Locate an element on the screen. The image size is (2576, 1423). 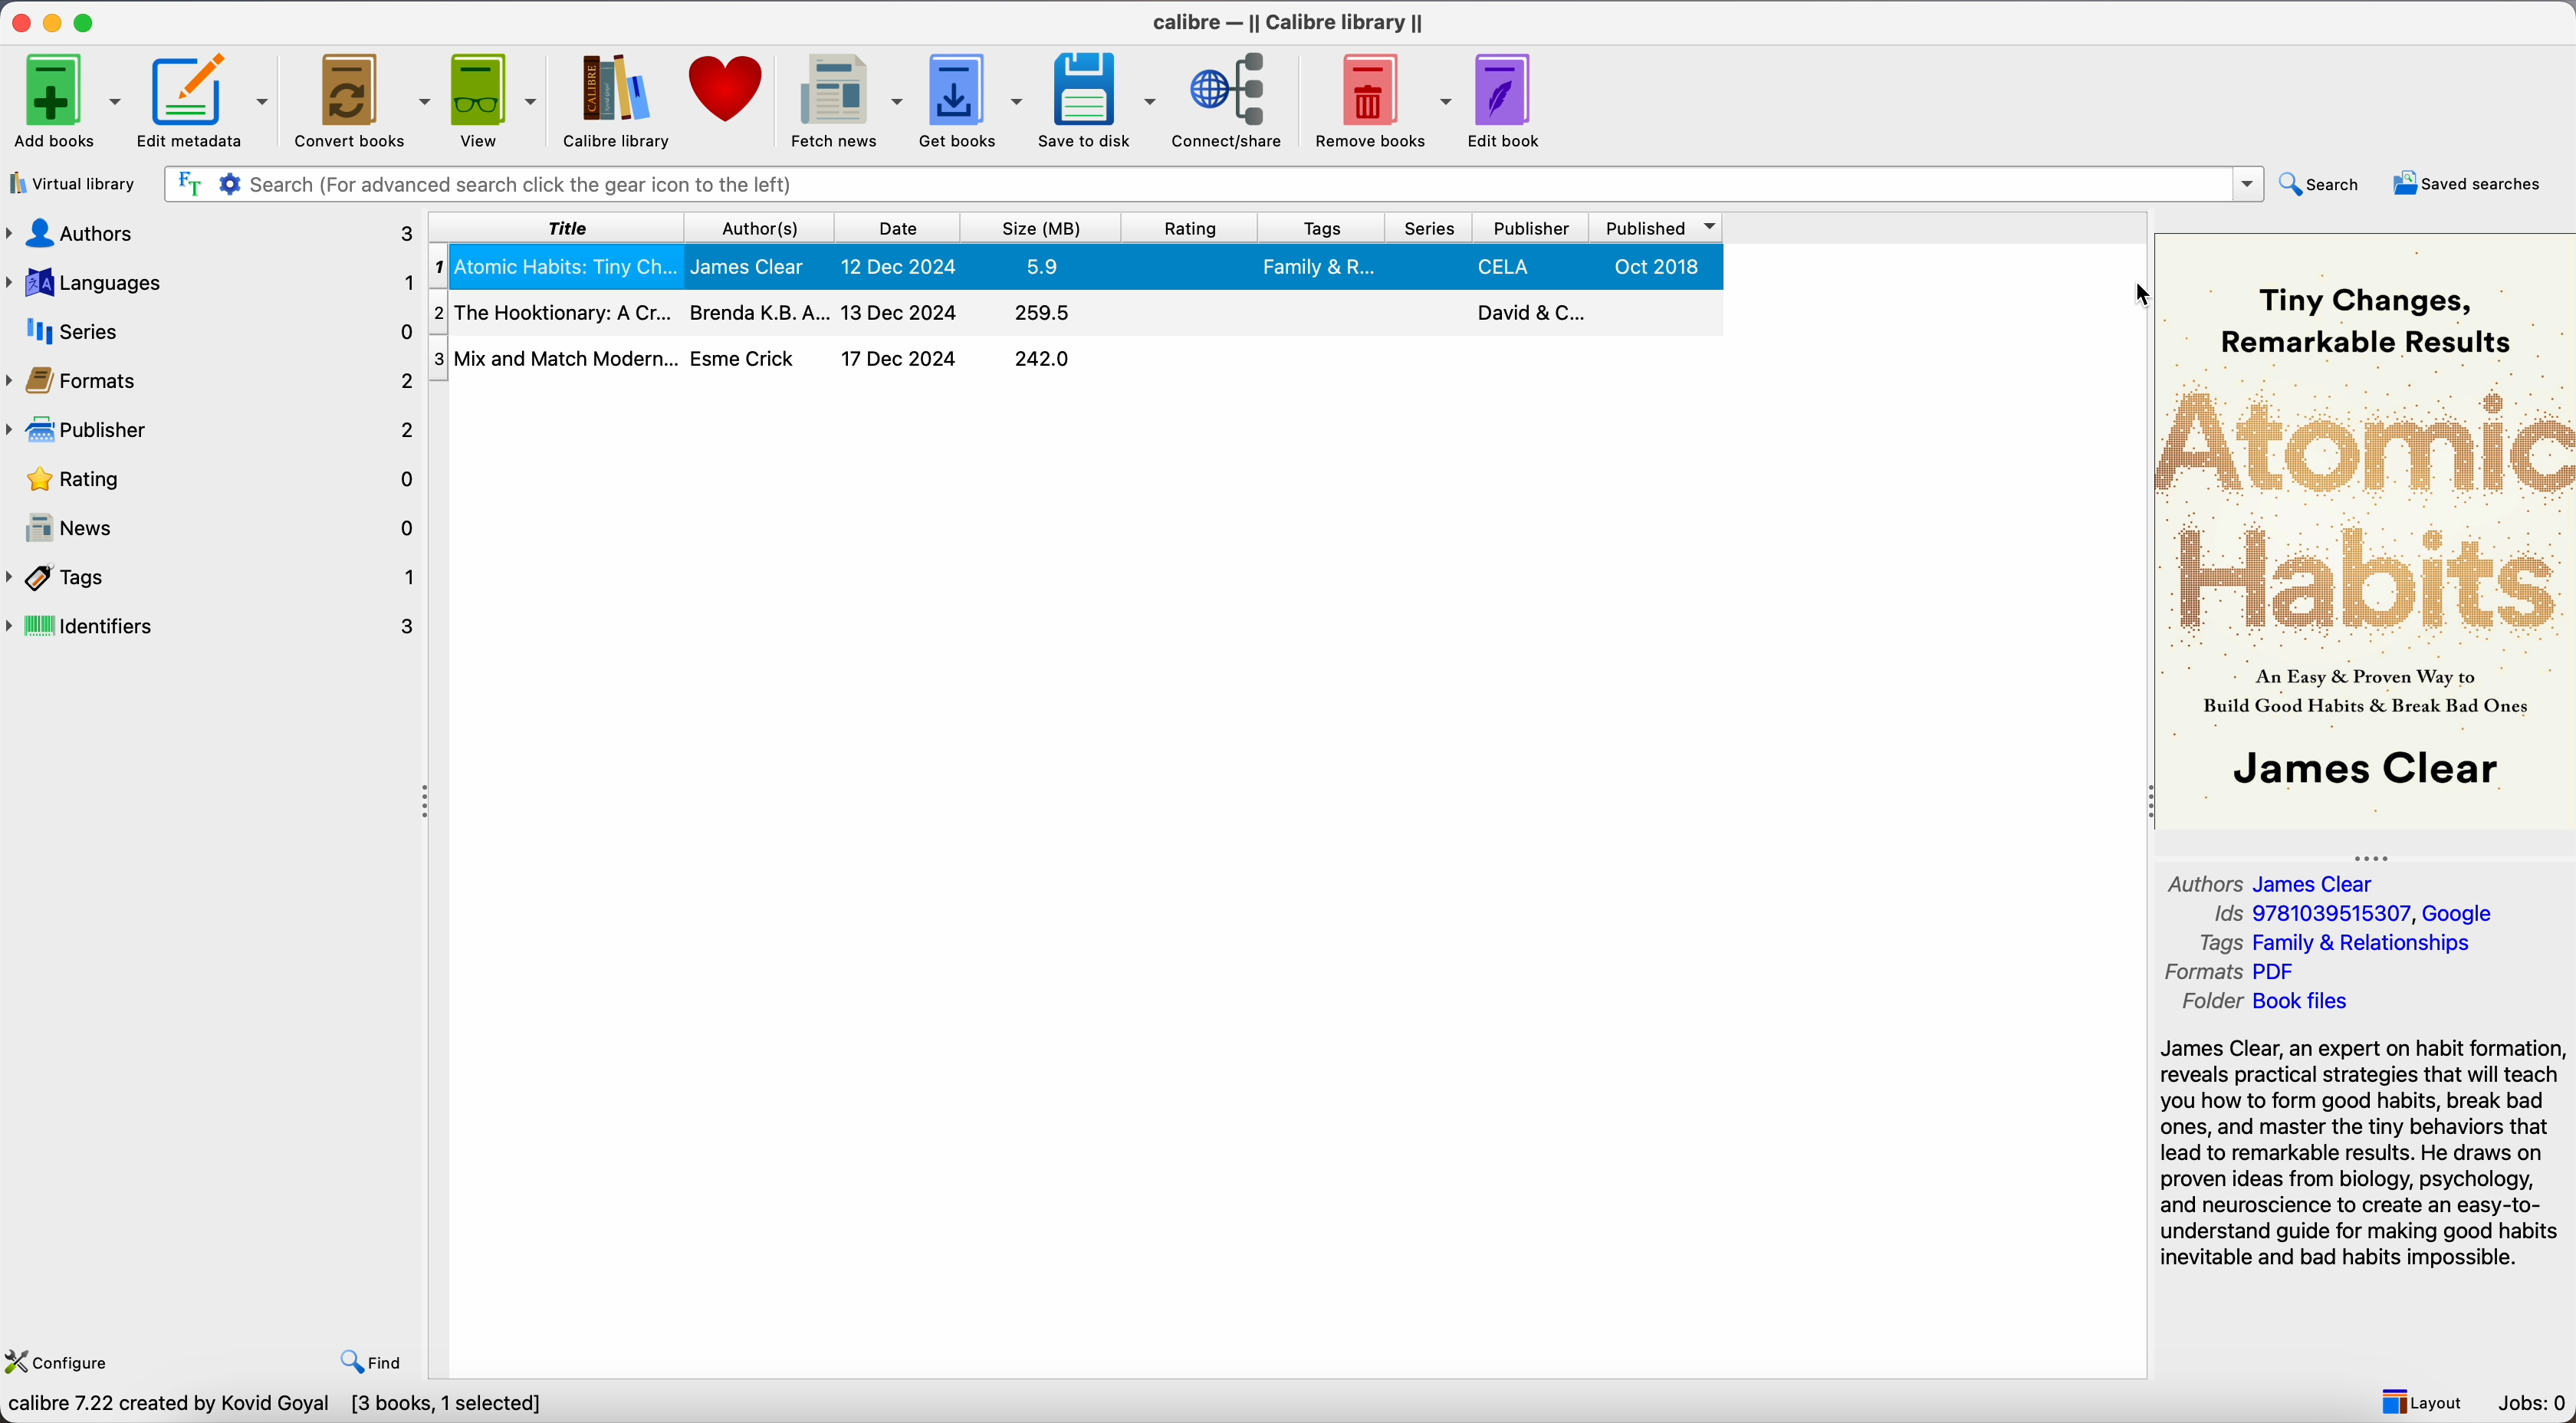
virtual library is located at coordinates (74, 183).